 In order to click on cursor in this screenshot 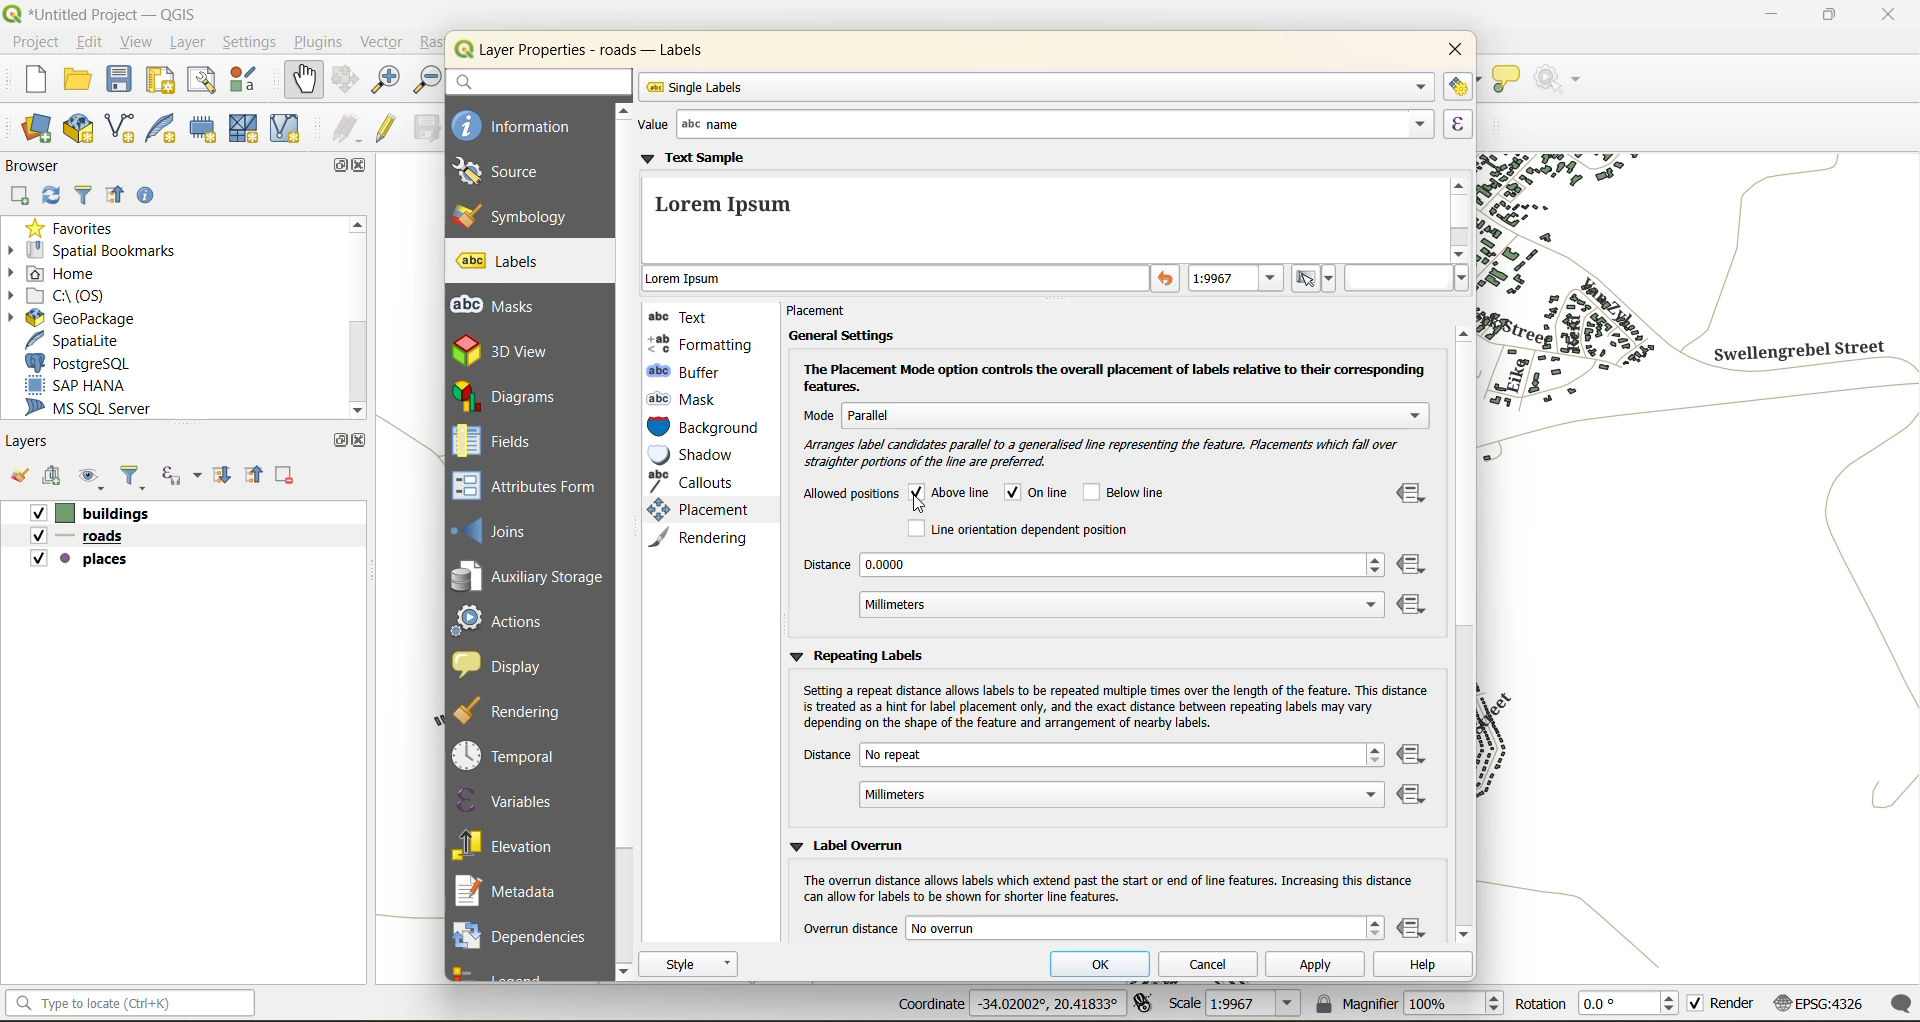, I will do `click(921, 505)`.